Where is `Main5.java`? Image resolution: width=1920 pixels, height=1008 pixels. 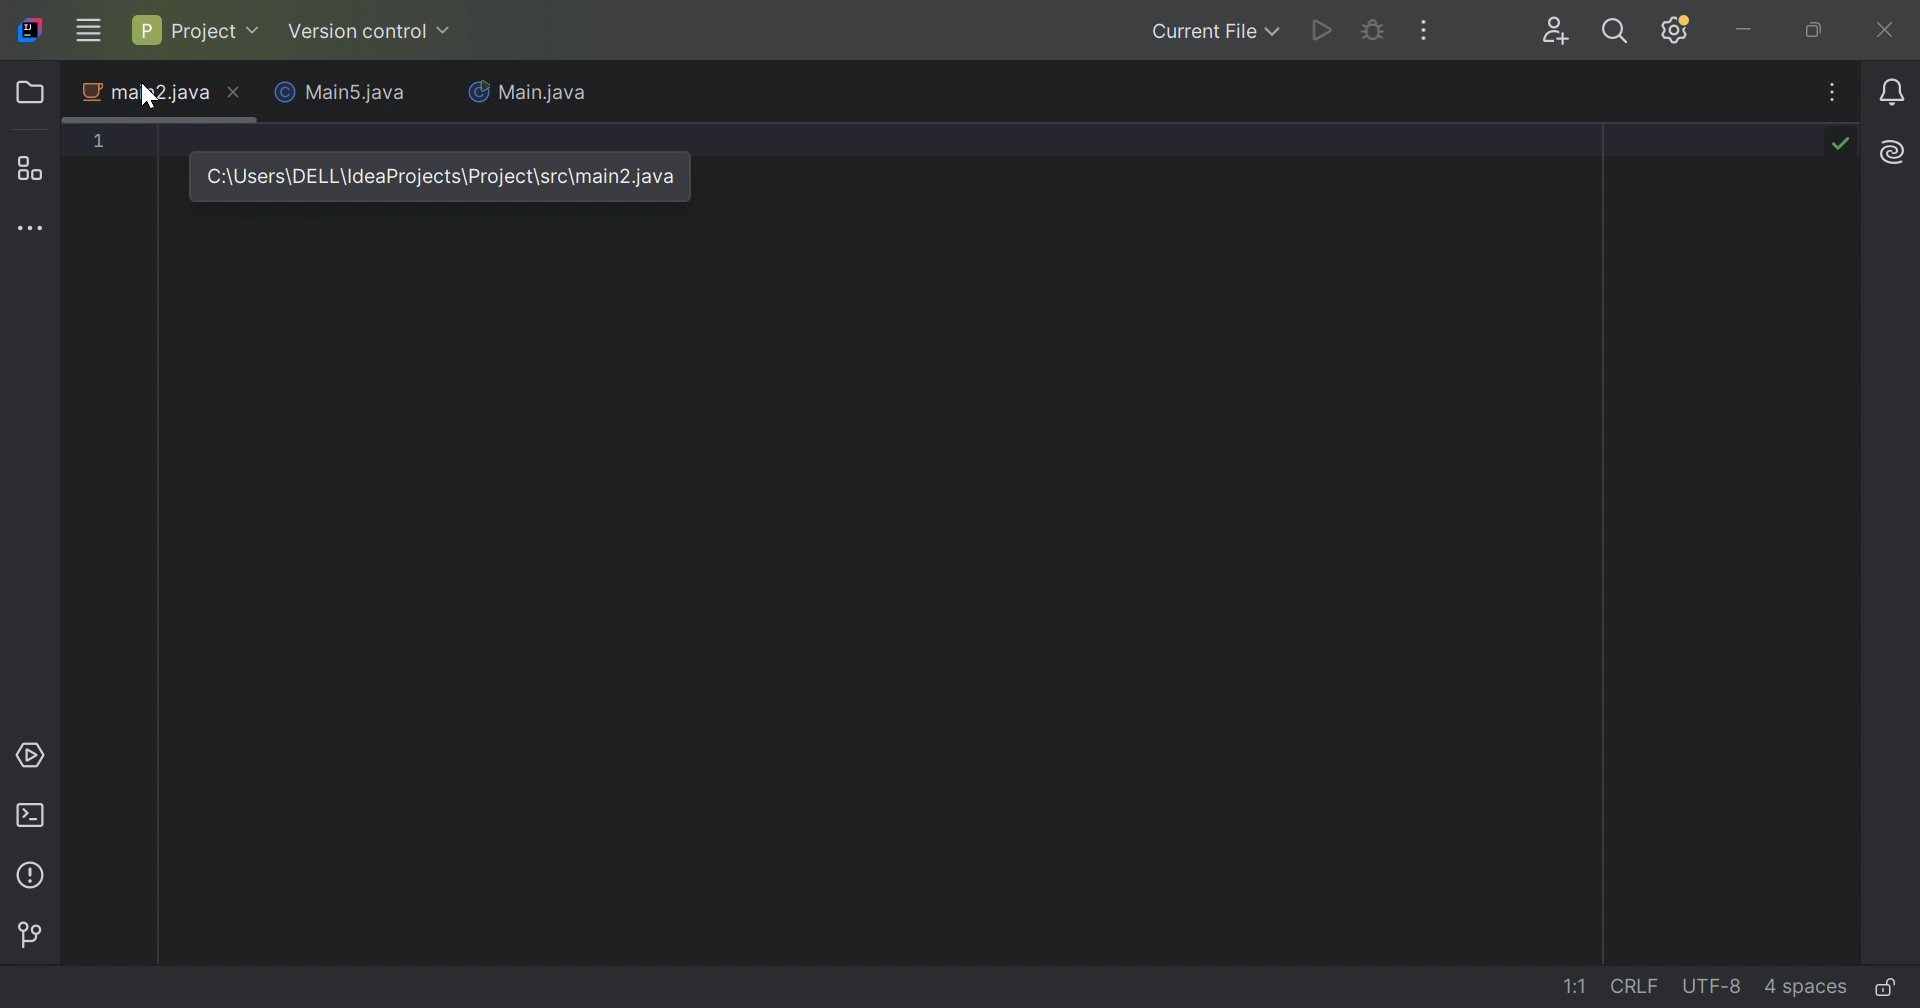 Main5.java is located at coordinates (345, 94).